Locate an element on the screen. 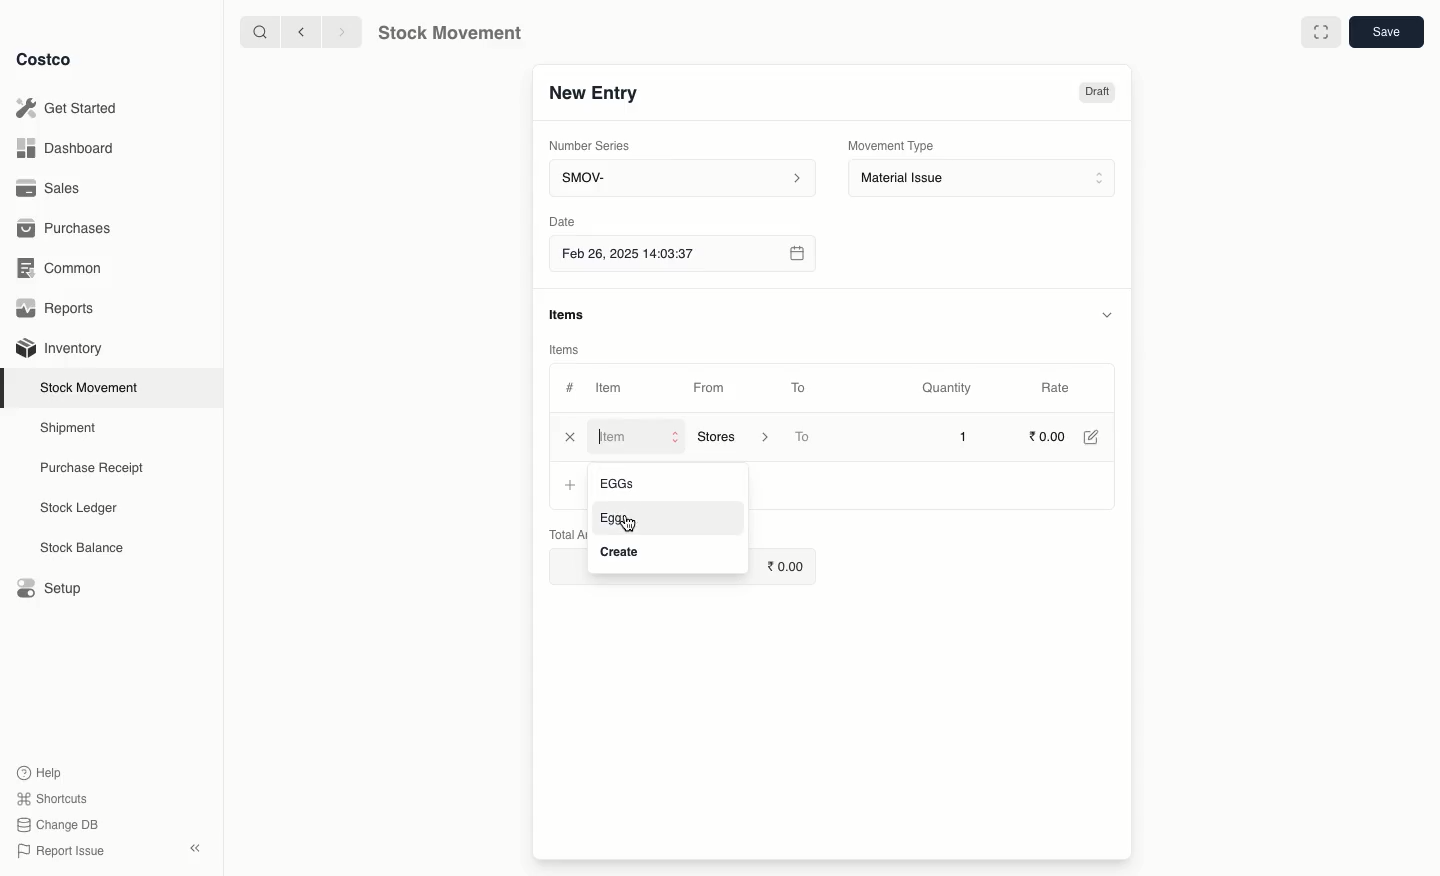 The image size is (1440, 876). Report Issue is located at coordinates (63, 851).